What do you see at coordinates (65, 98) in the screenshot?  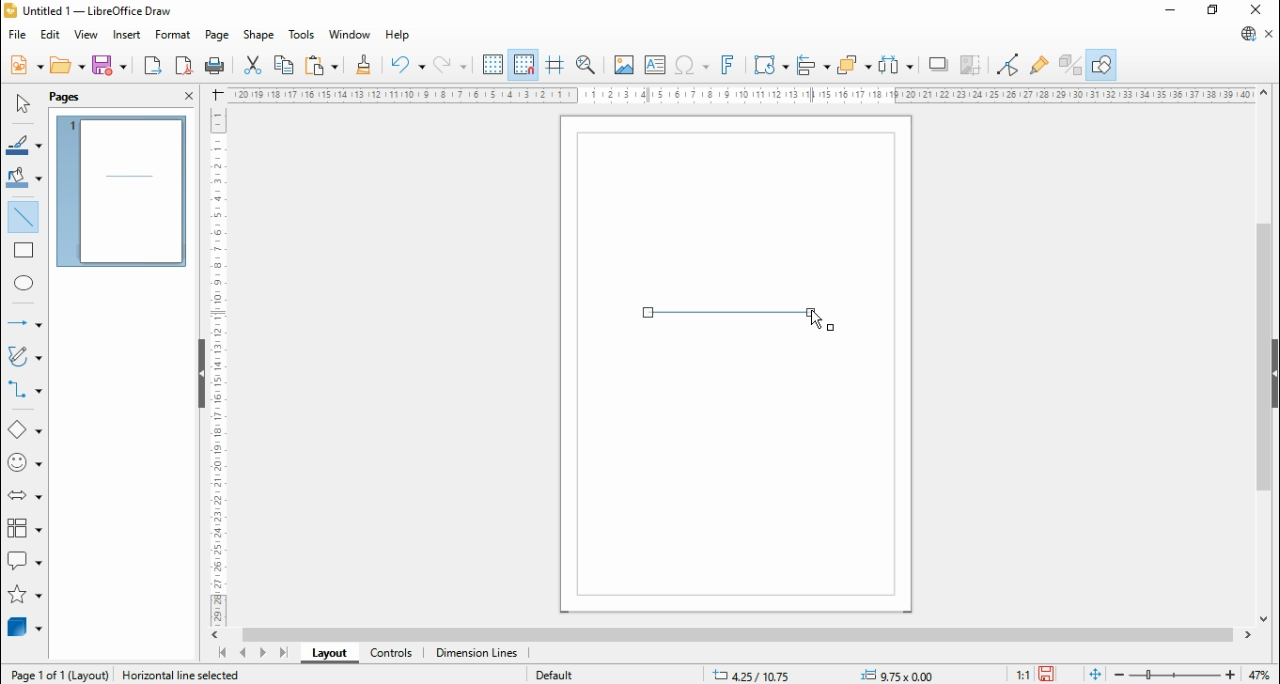 I see `page` at bounding box center [65, 98].